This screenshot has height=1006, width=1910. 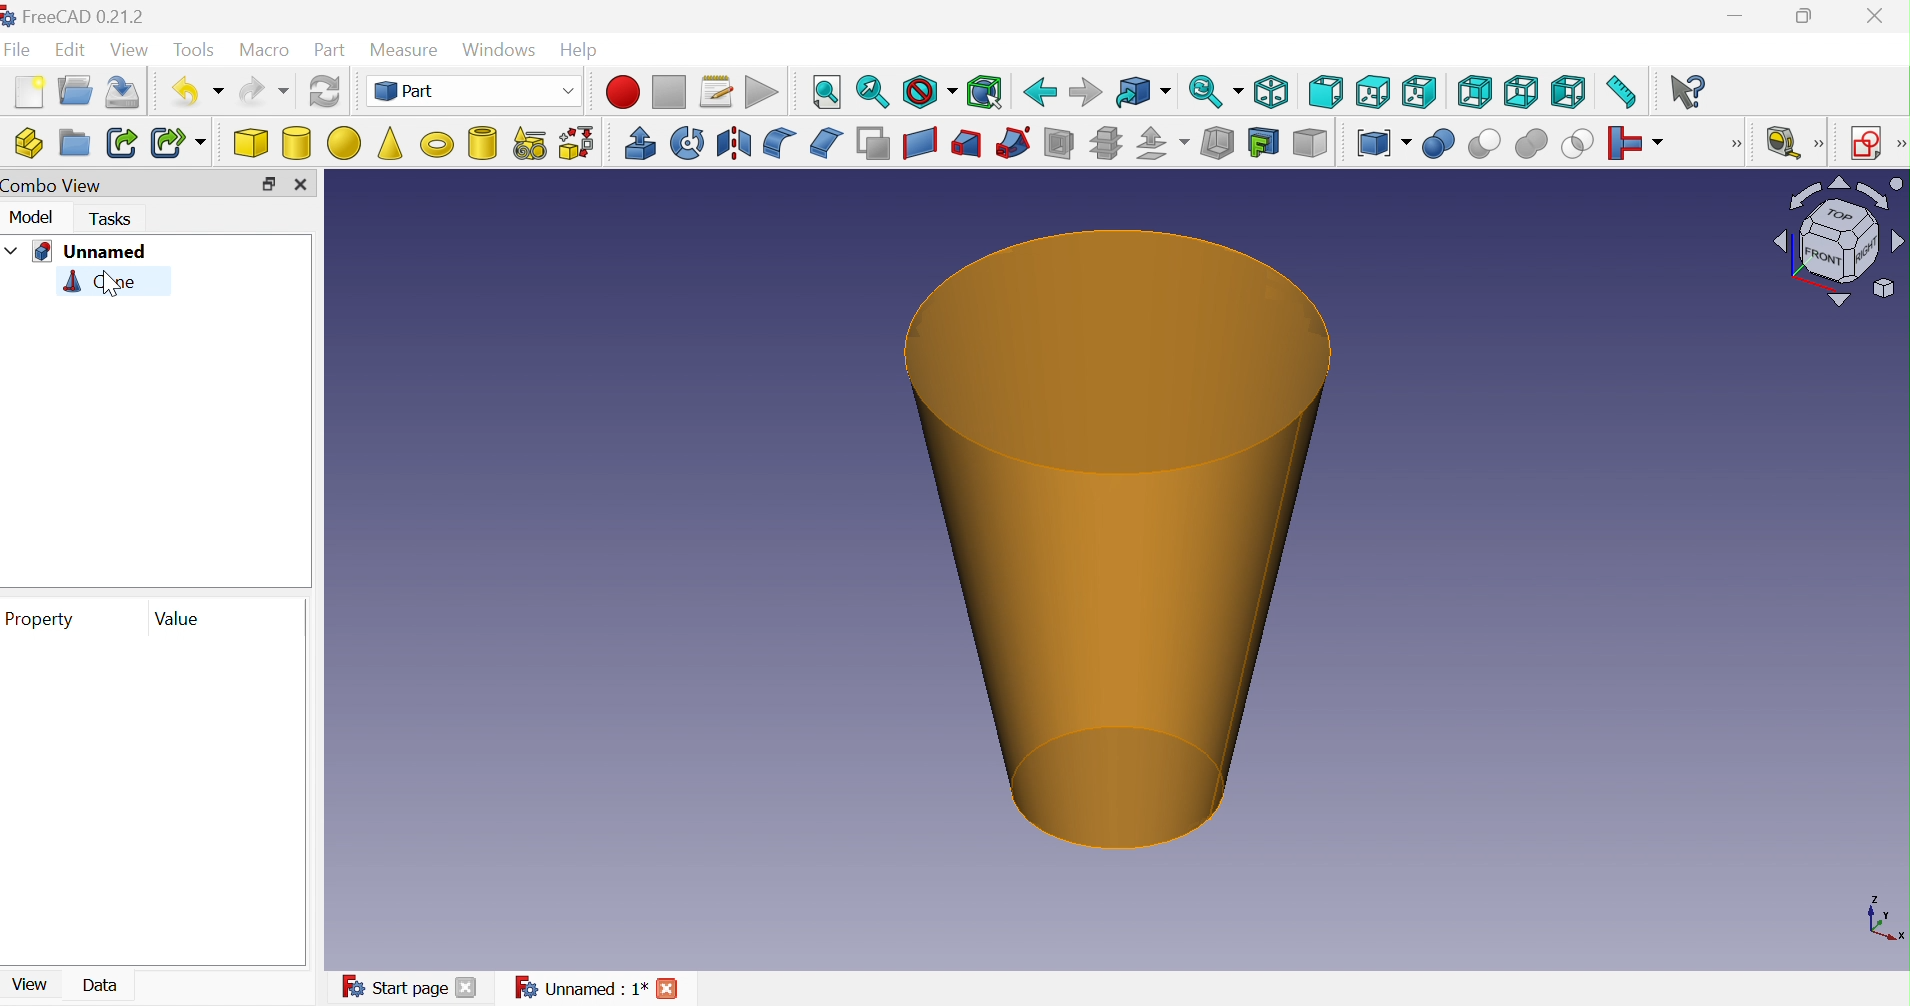 What do you see at coordinates (1142, 93) in the screenshot?
I see `Go to linked object` at bounding box center [1142, 93].